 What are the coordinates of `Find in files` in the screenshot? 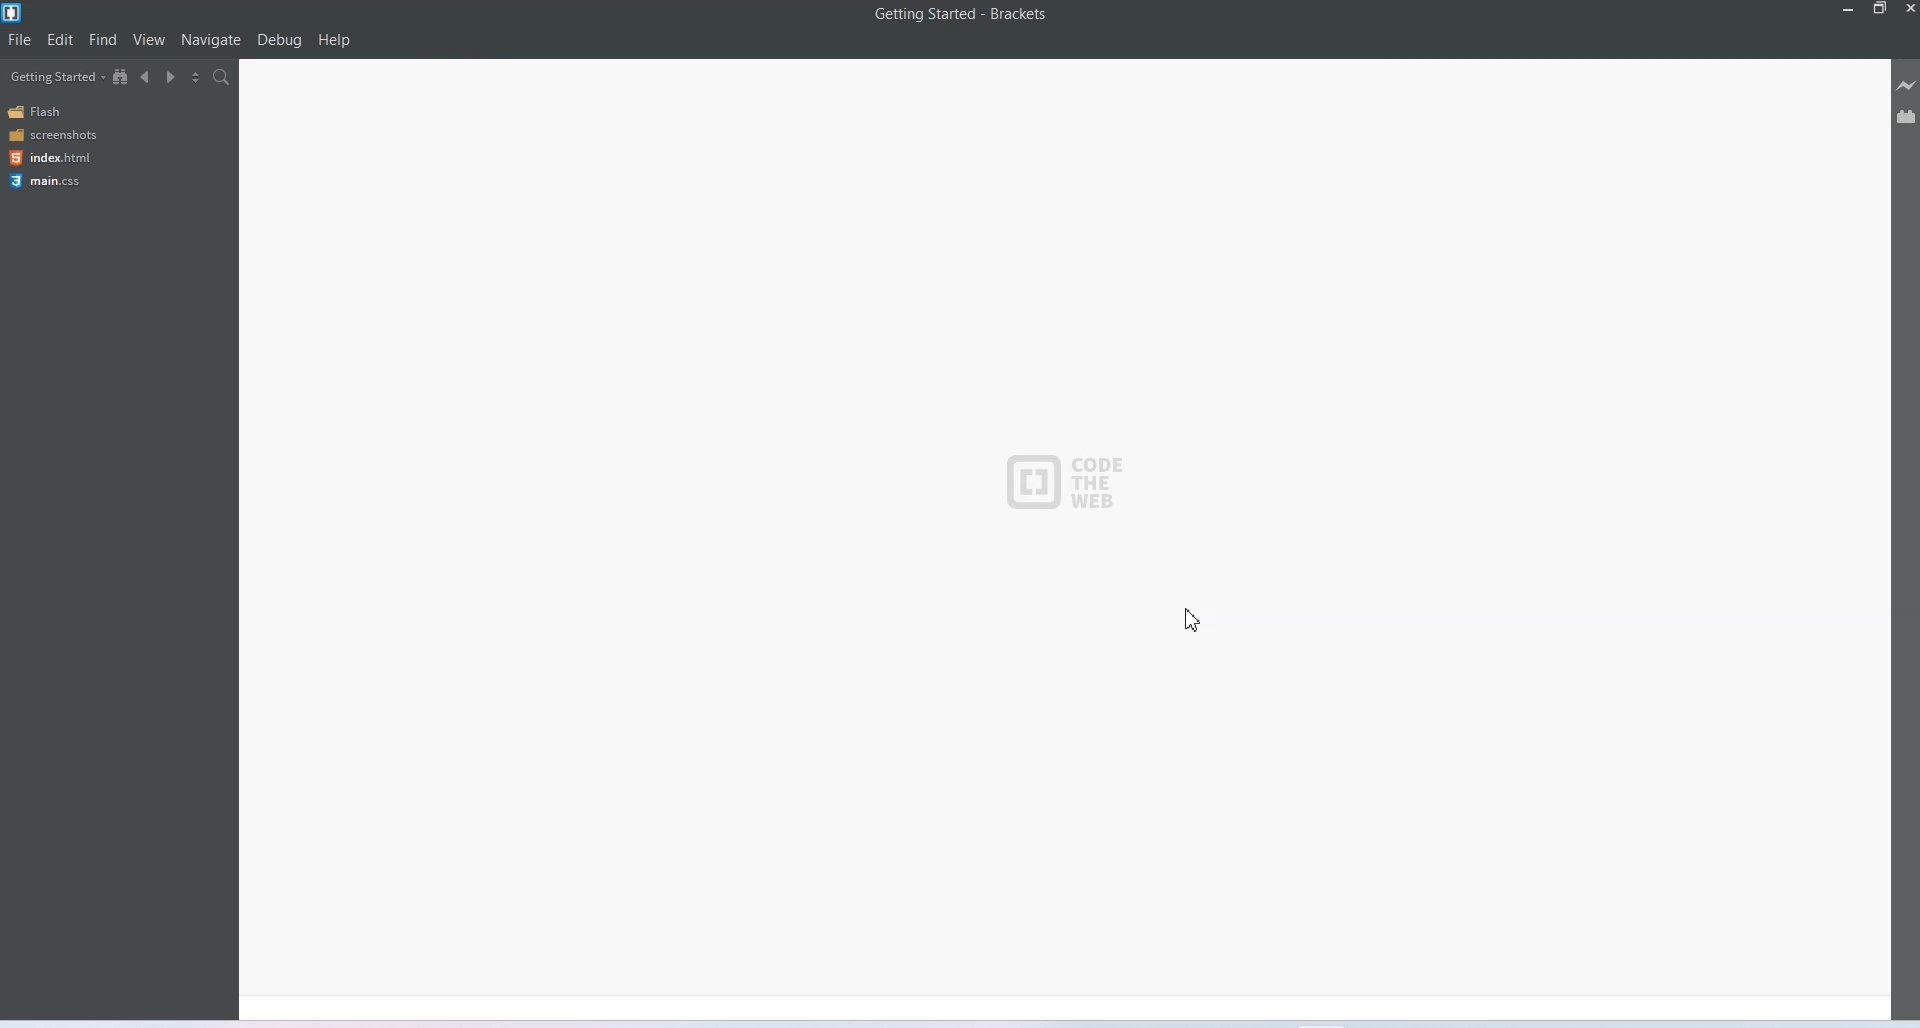 It's located at (224, 76).